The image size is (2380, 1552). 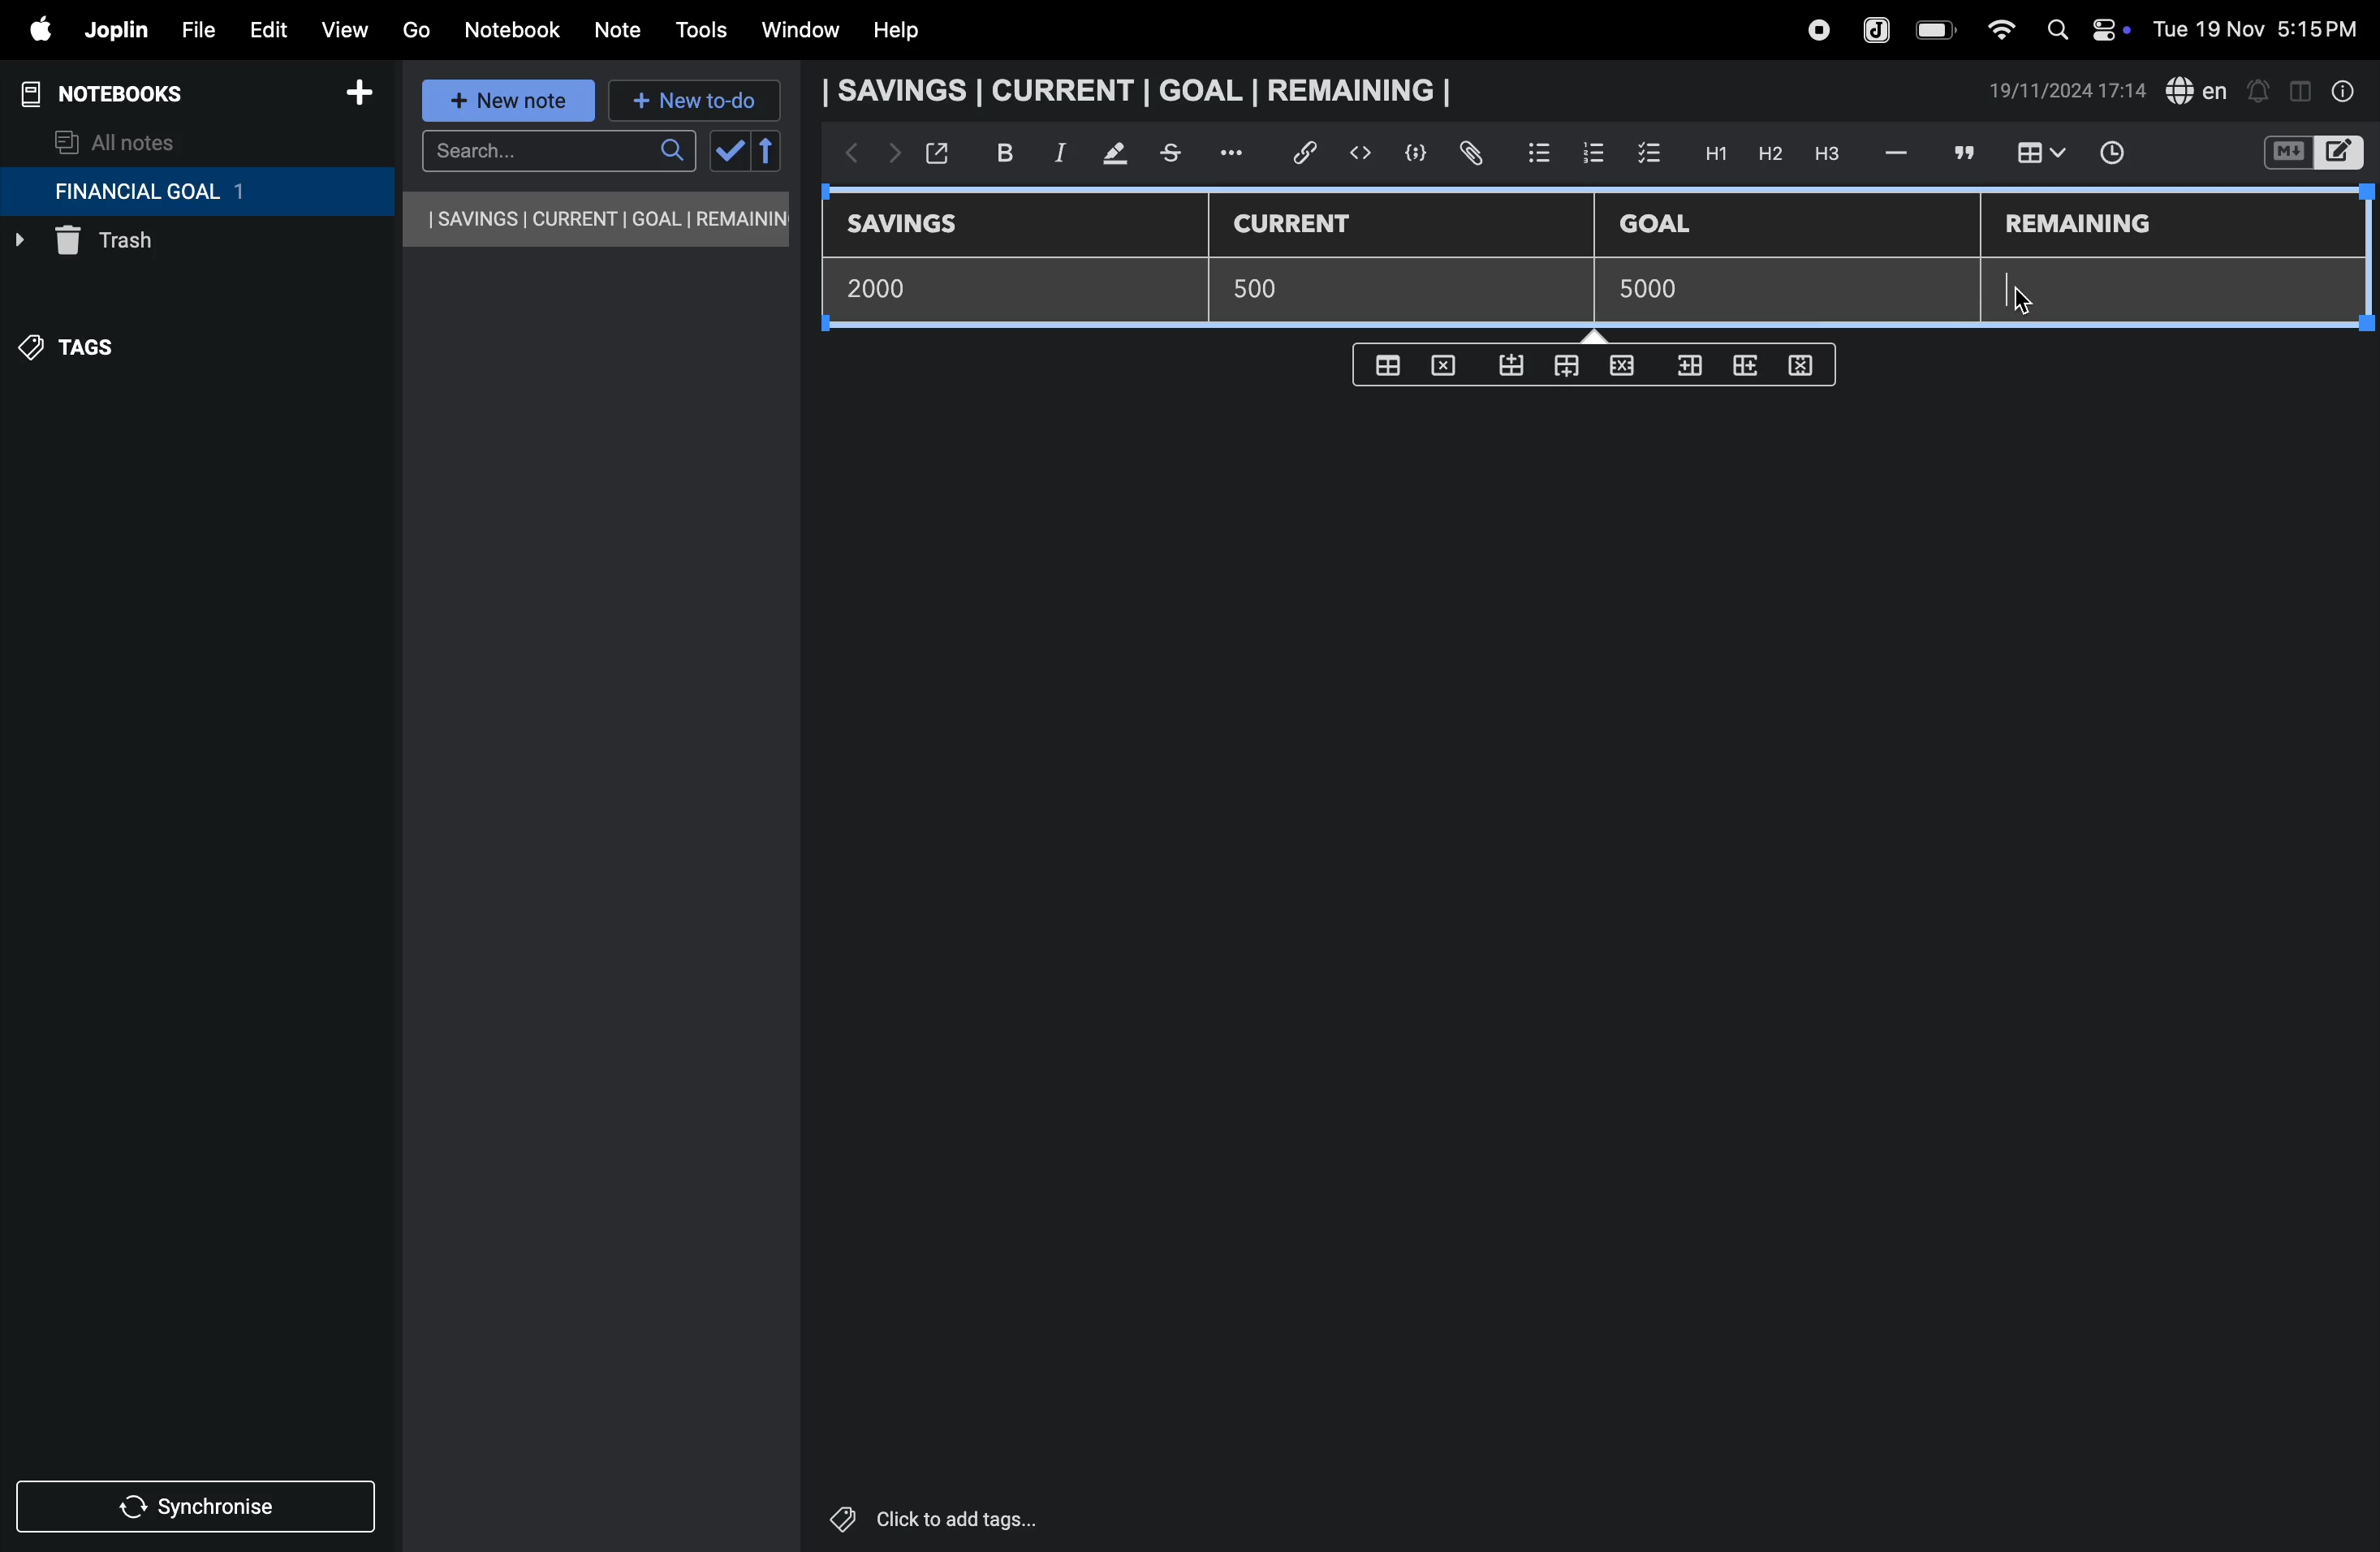 What do you see at coordinates (935, 153) in the screenshot?
I see `open window` at bounding box center [935, 153].